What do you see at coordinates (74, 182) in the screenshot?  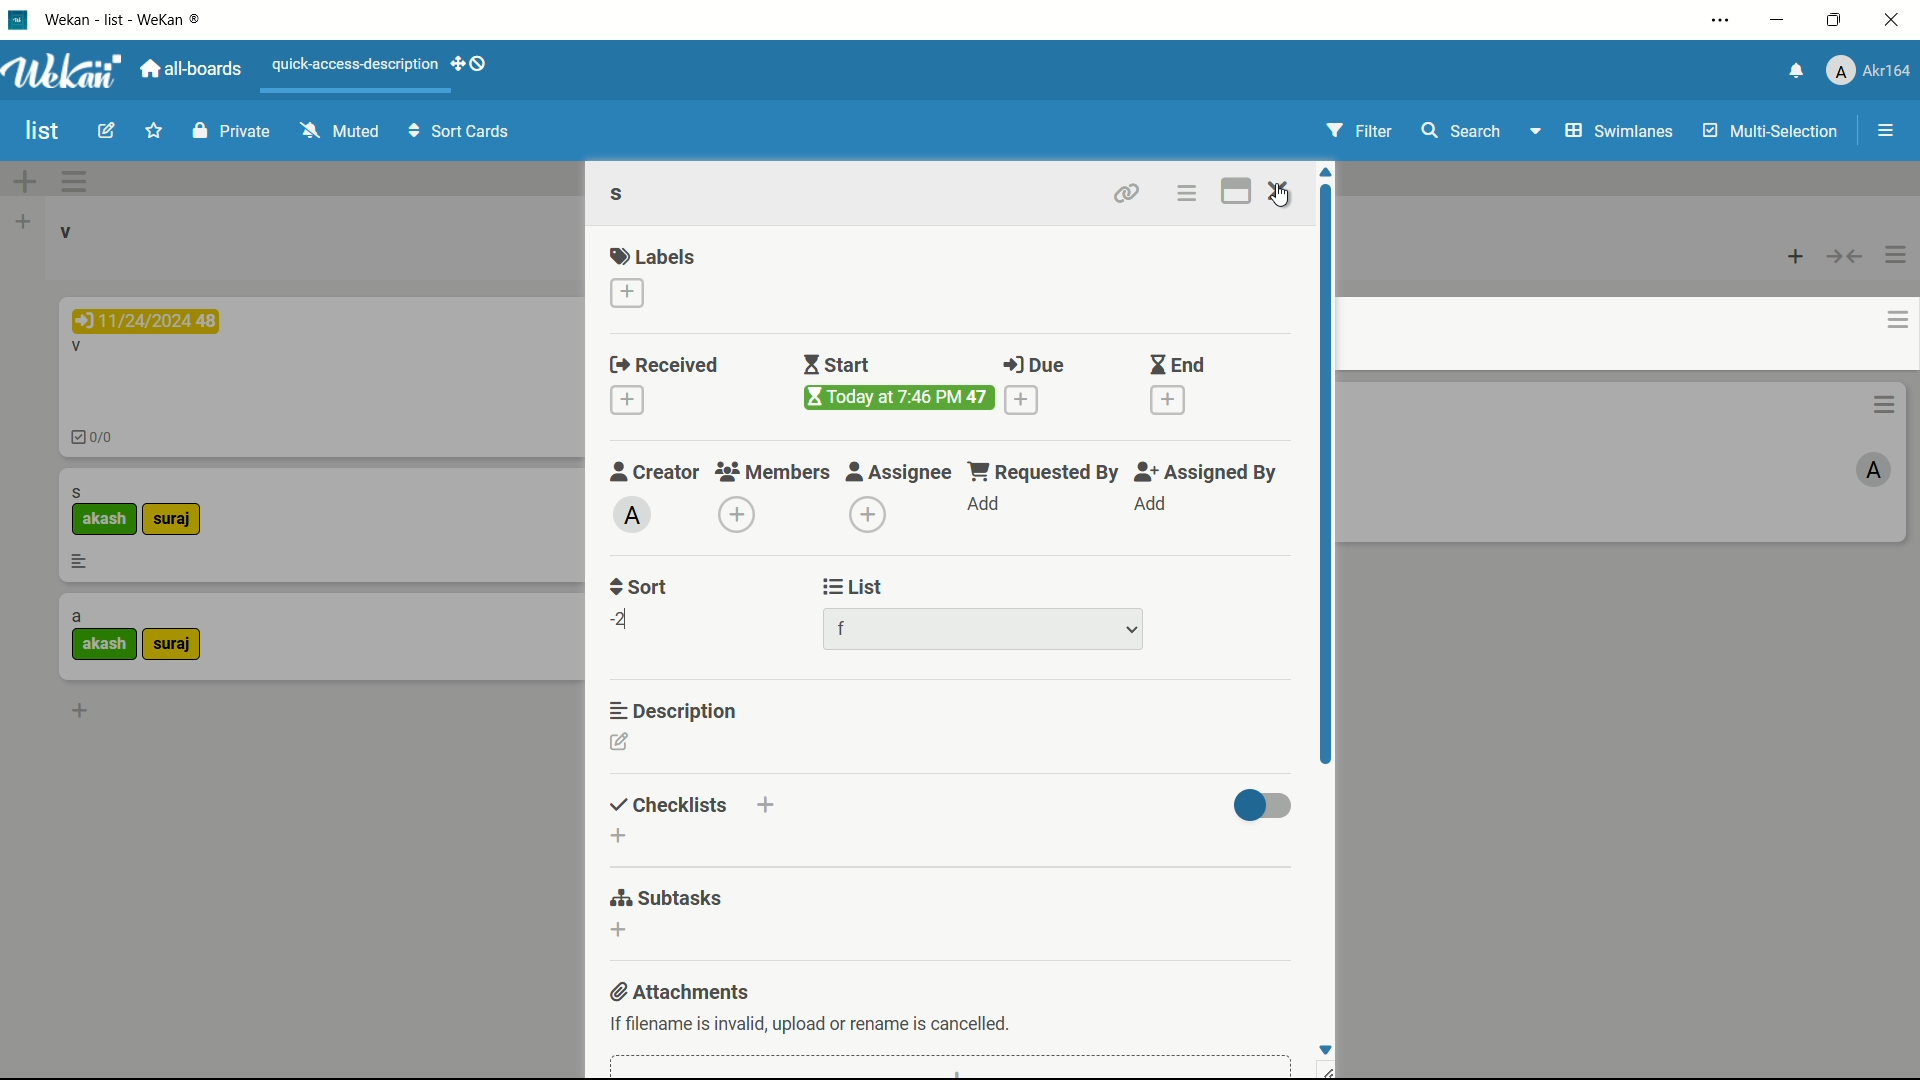 I see `swimlane actions` at bounding box center [74, 182].